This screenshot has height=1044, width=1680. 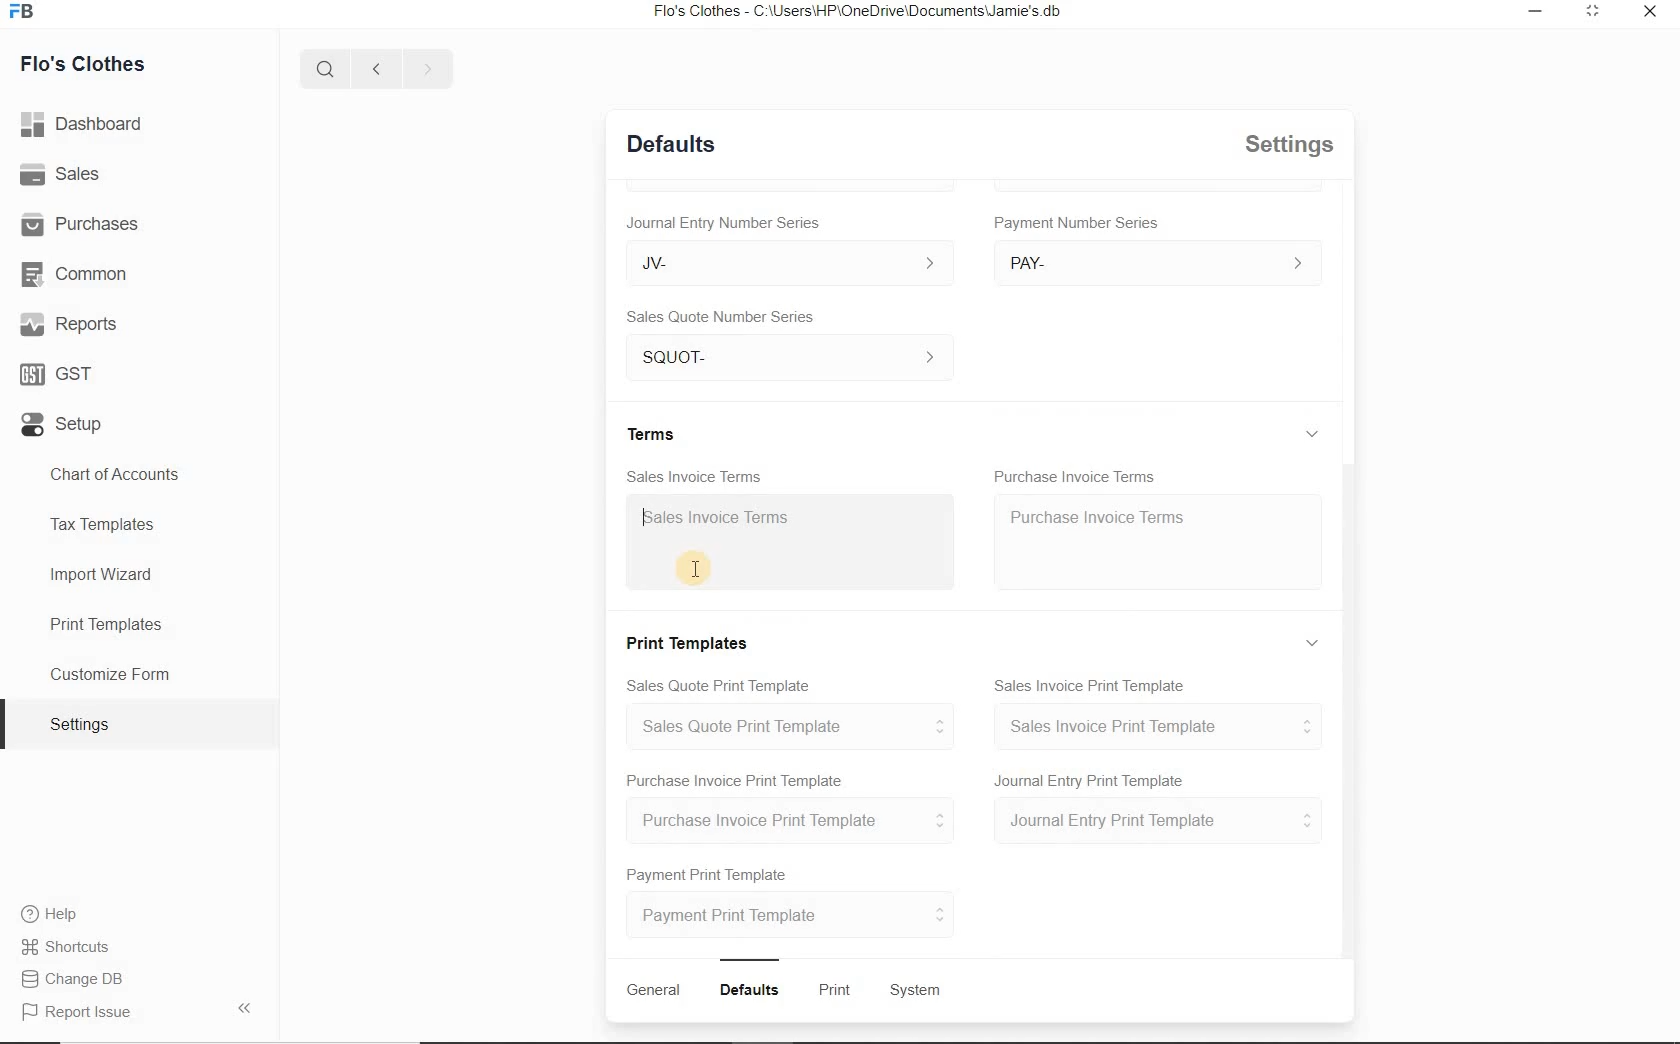 I want to click on Close, so click(x=1650, y=10).